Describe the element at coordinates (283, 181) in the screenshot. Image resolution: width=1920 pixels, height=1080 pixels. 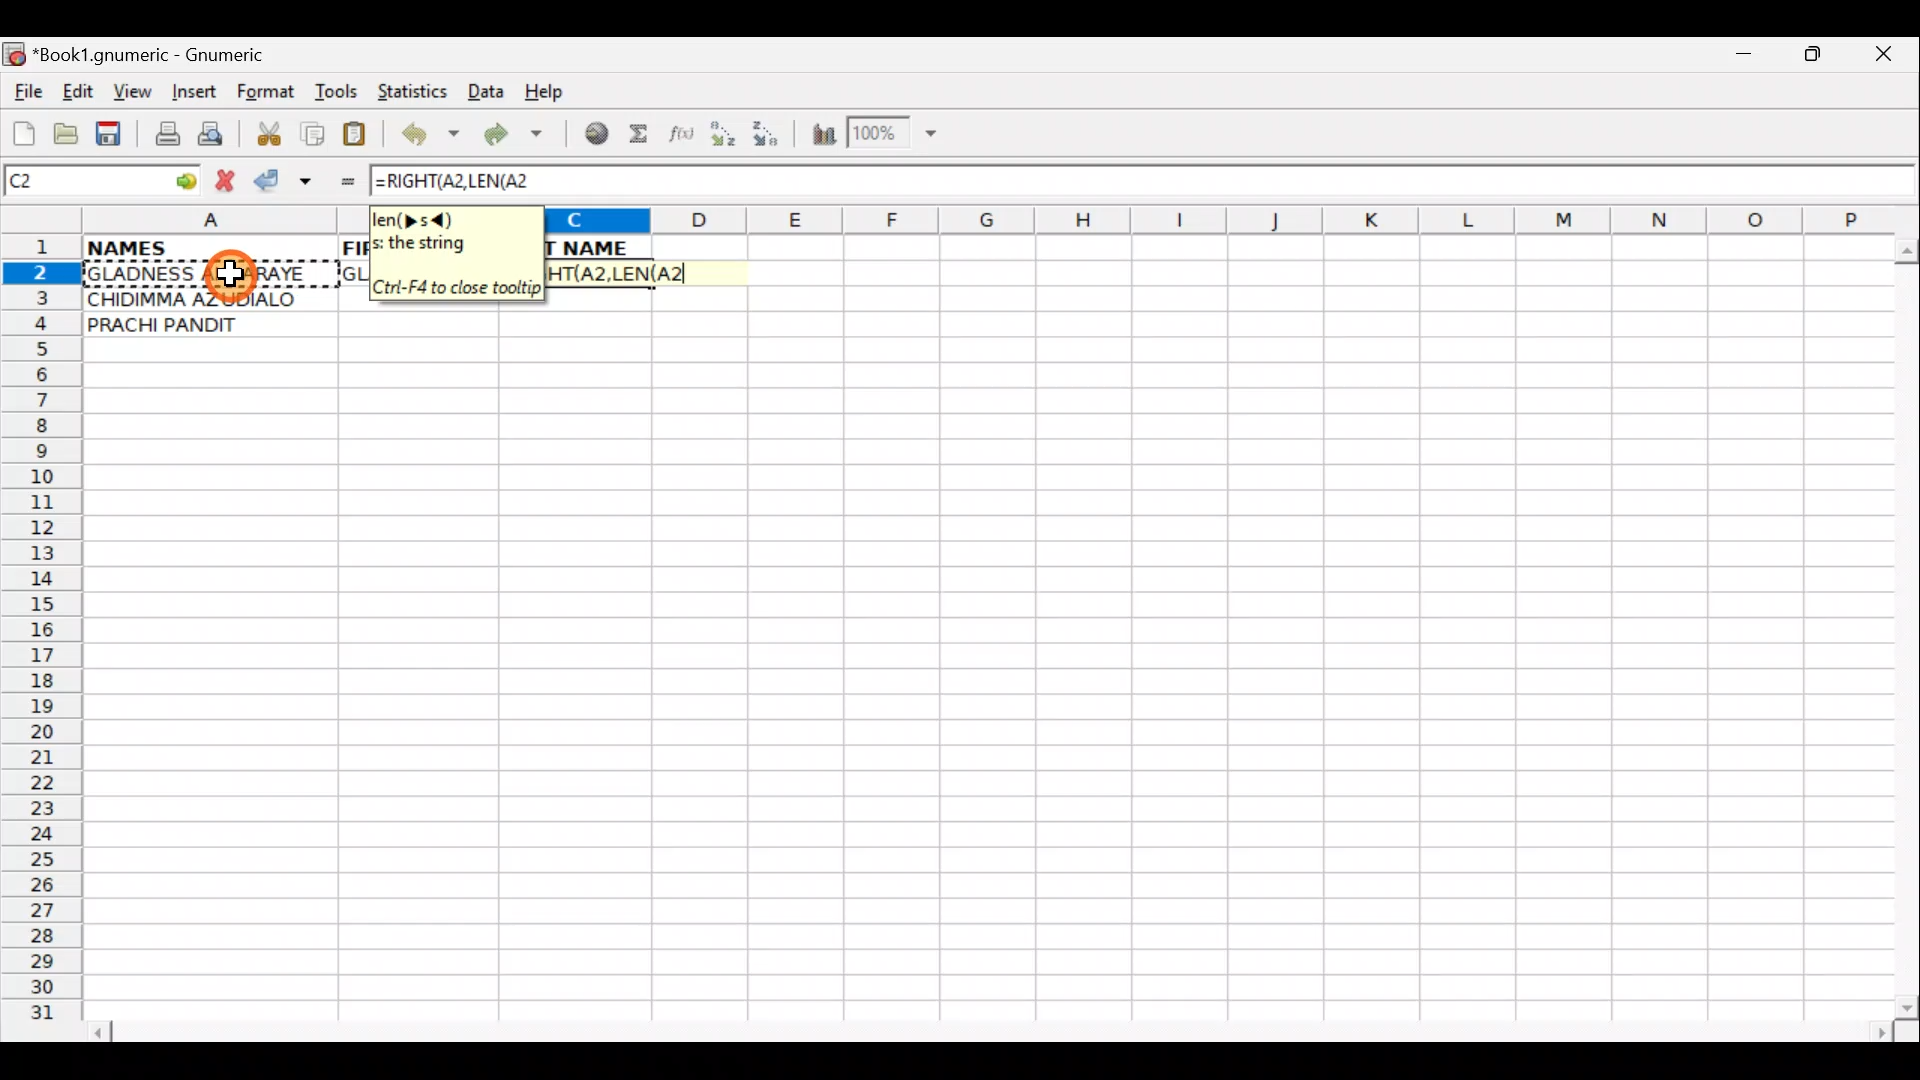
I see `Accept change` at that location.